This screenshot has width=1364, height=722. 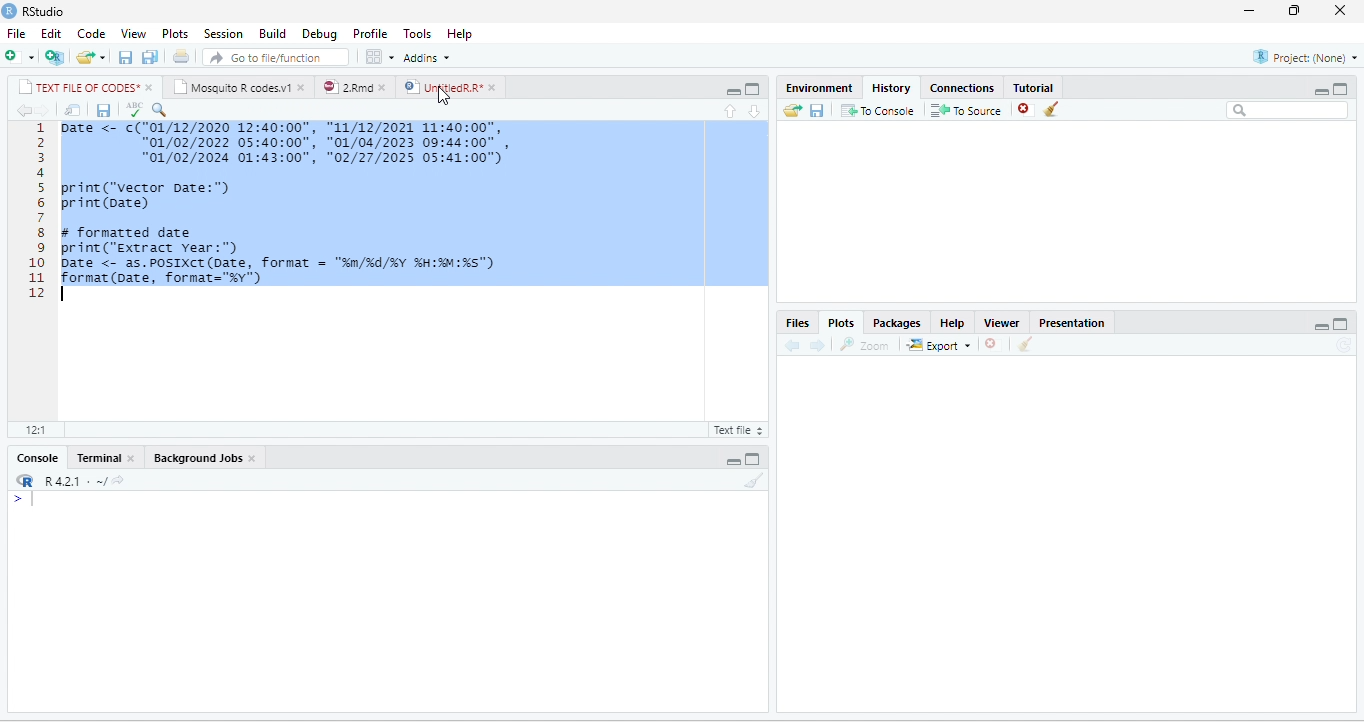 I want to click on save, so click(x=103, y=110).